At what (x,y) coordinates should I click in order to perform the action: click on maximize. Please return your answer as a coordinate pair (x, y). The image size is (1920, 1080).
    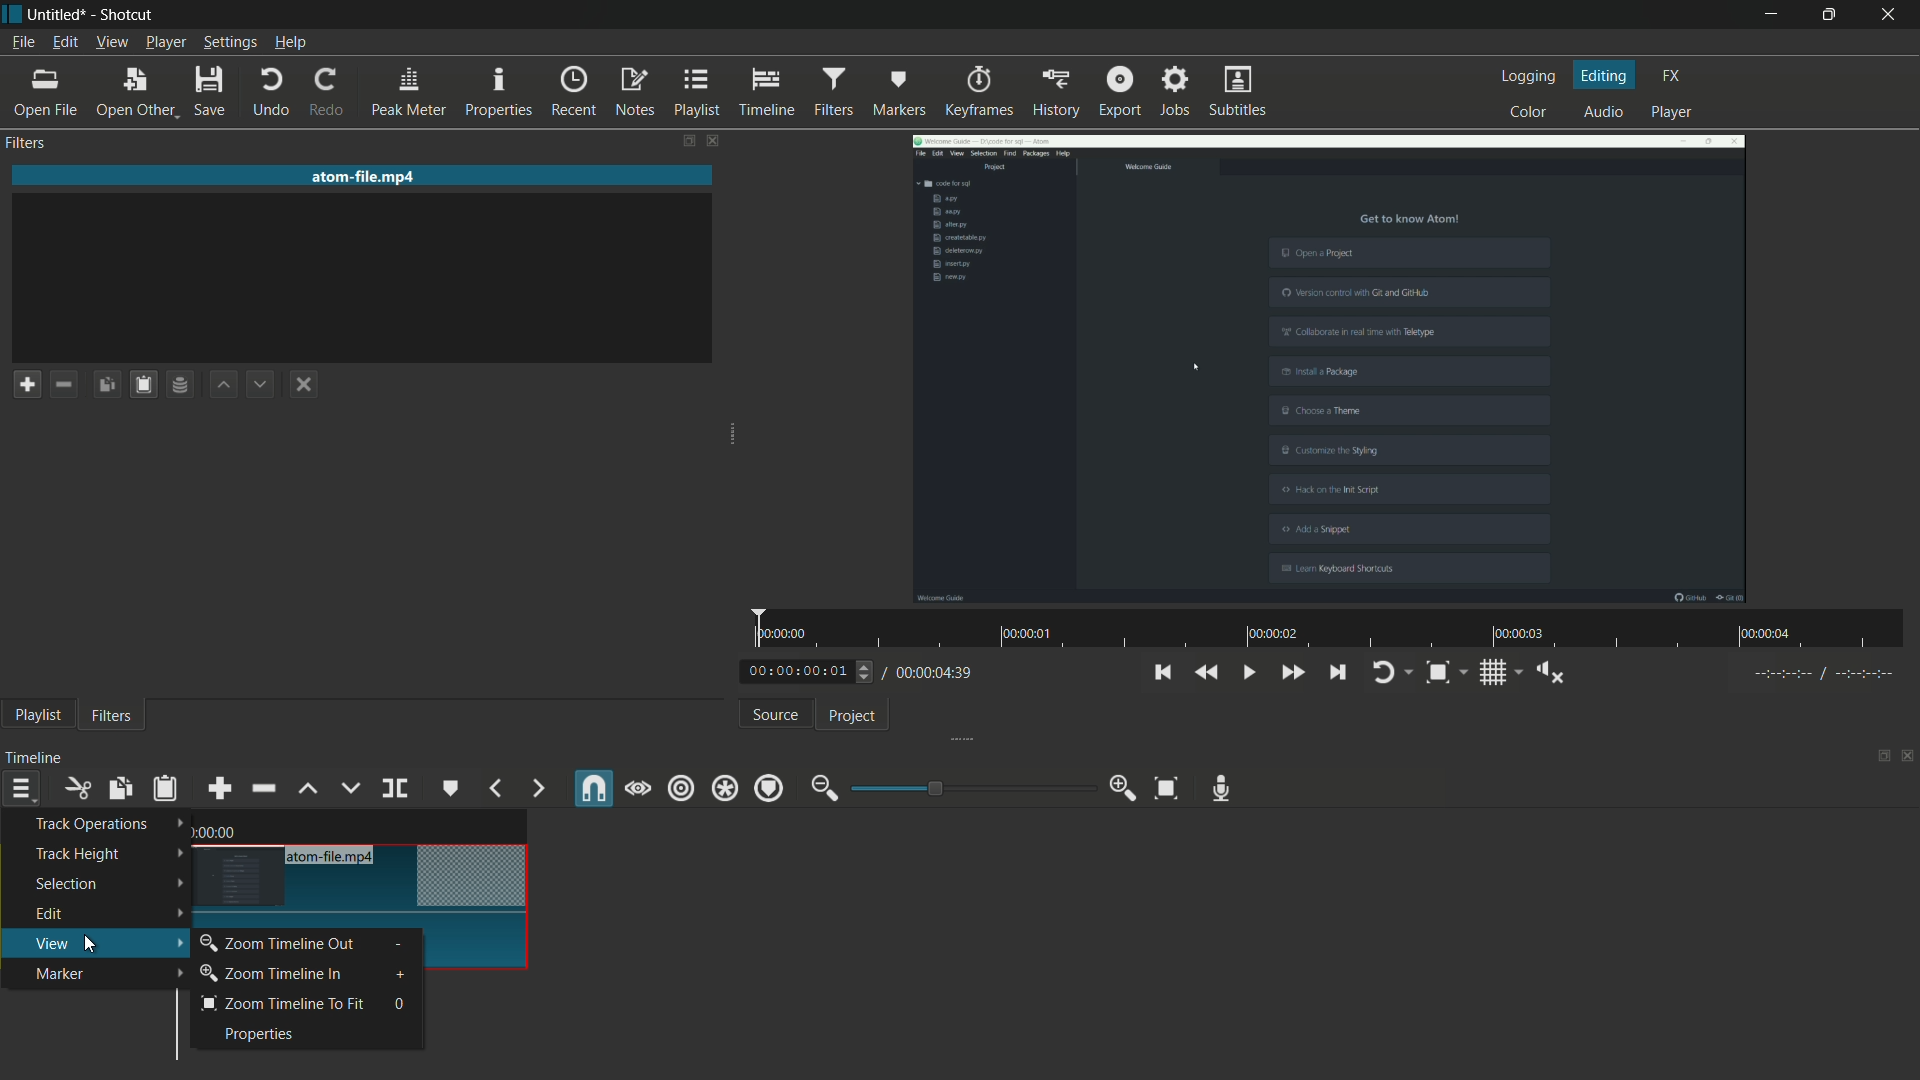
    Looking at the image, I should click on (1825, 15).